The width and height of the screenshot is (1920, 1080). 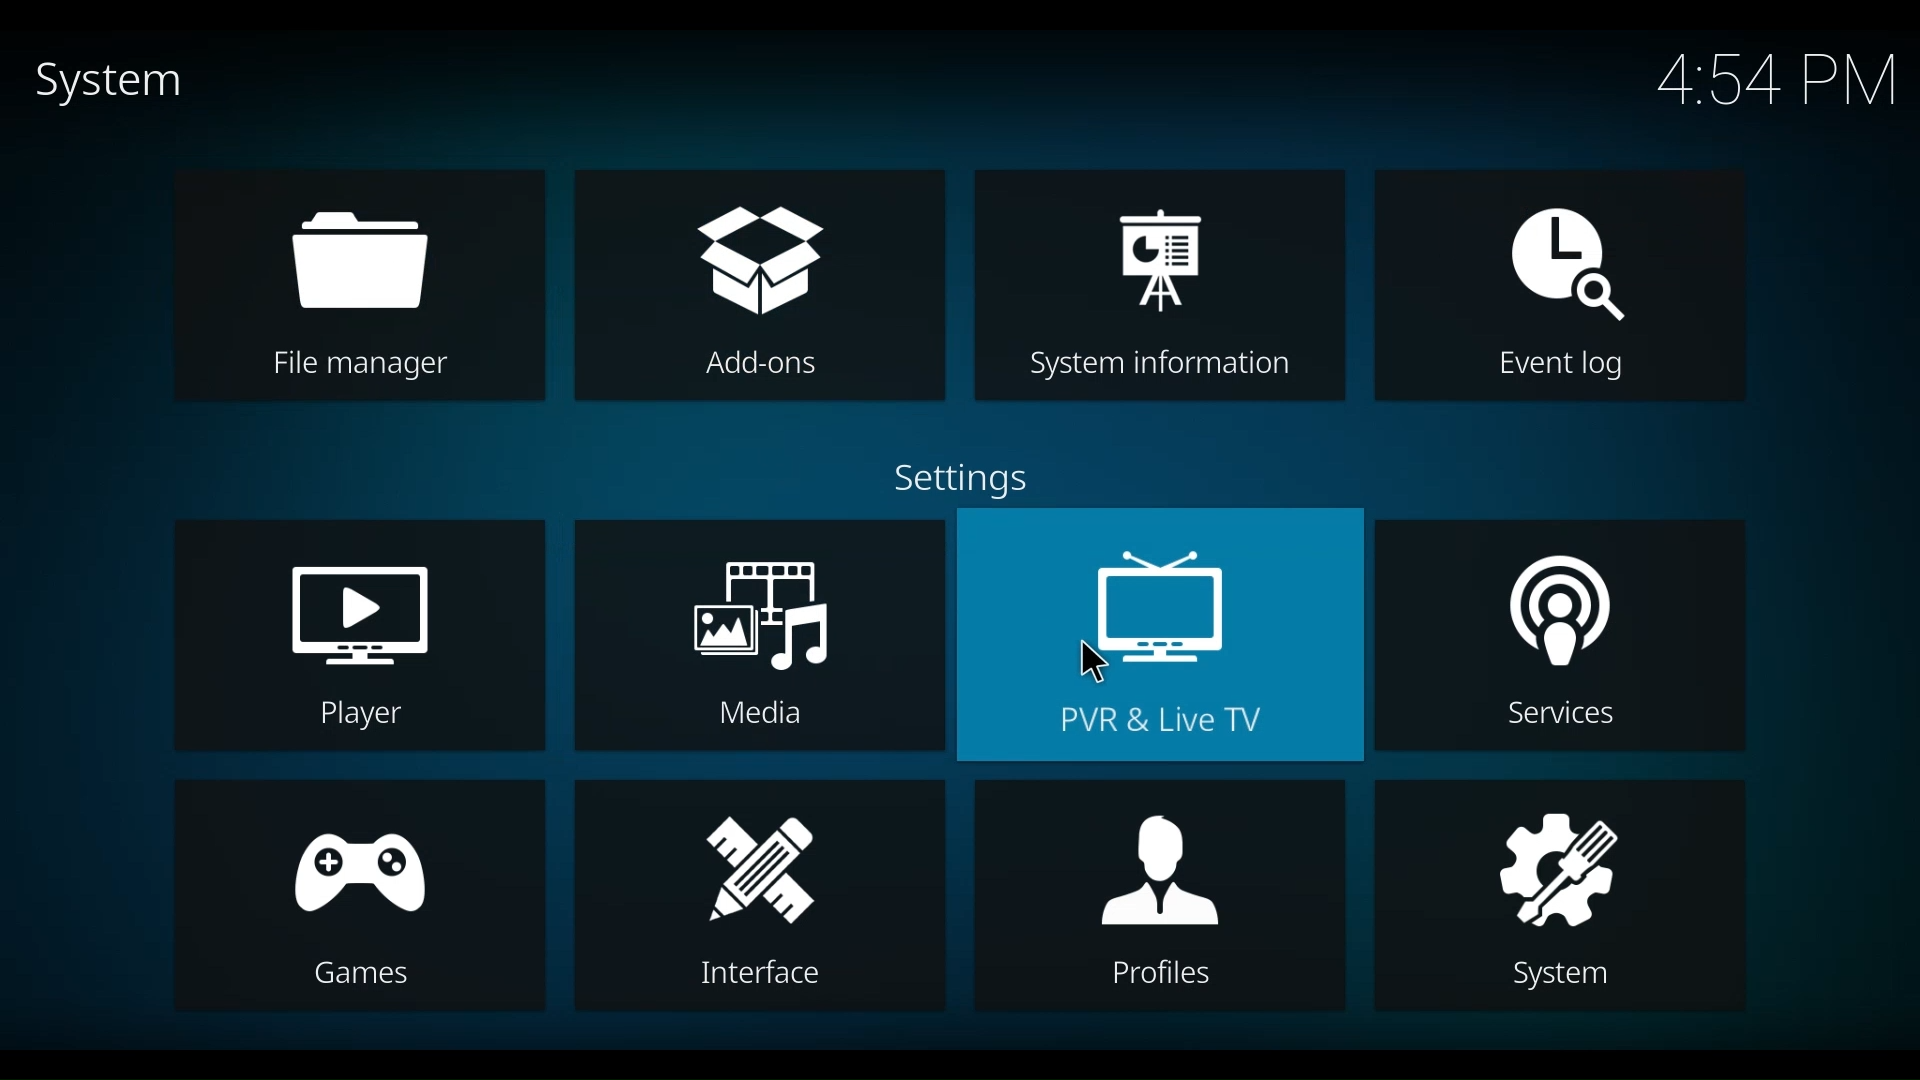 I want to click on Event log, so click(x=1564, y=289).